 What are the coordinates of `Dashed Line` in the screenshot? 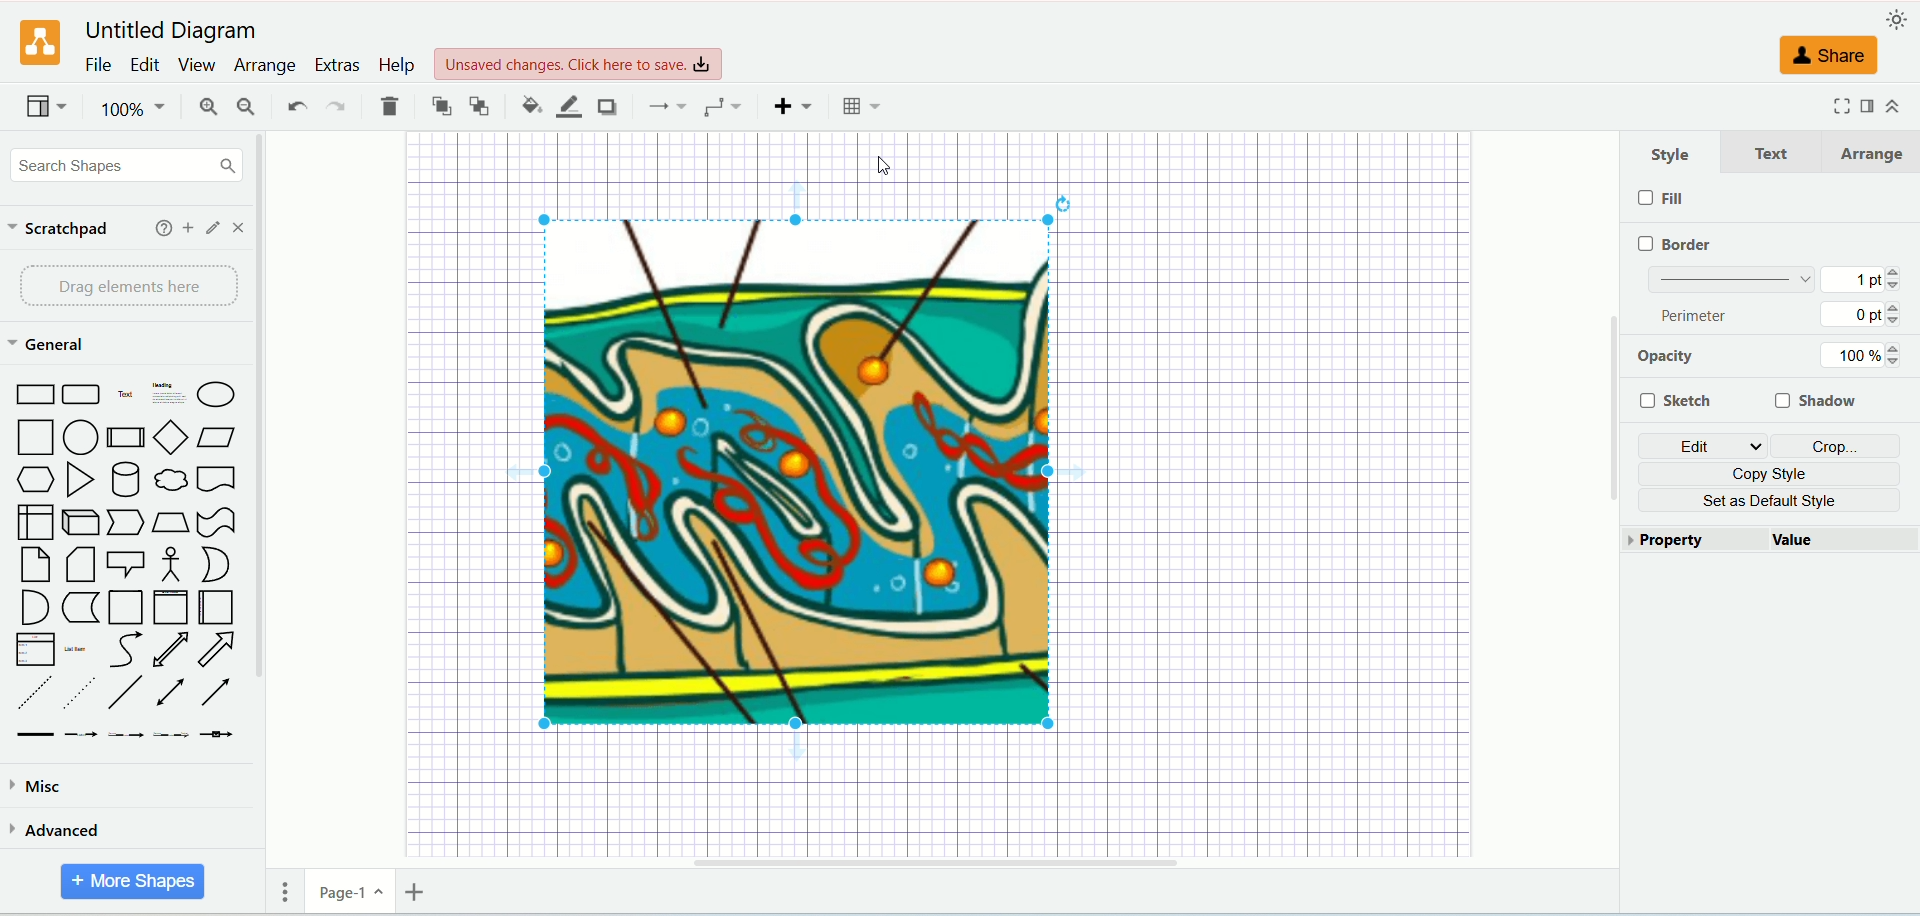 It's located at (34, 694).